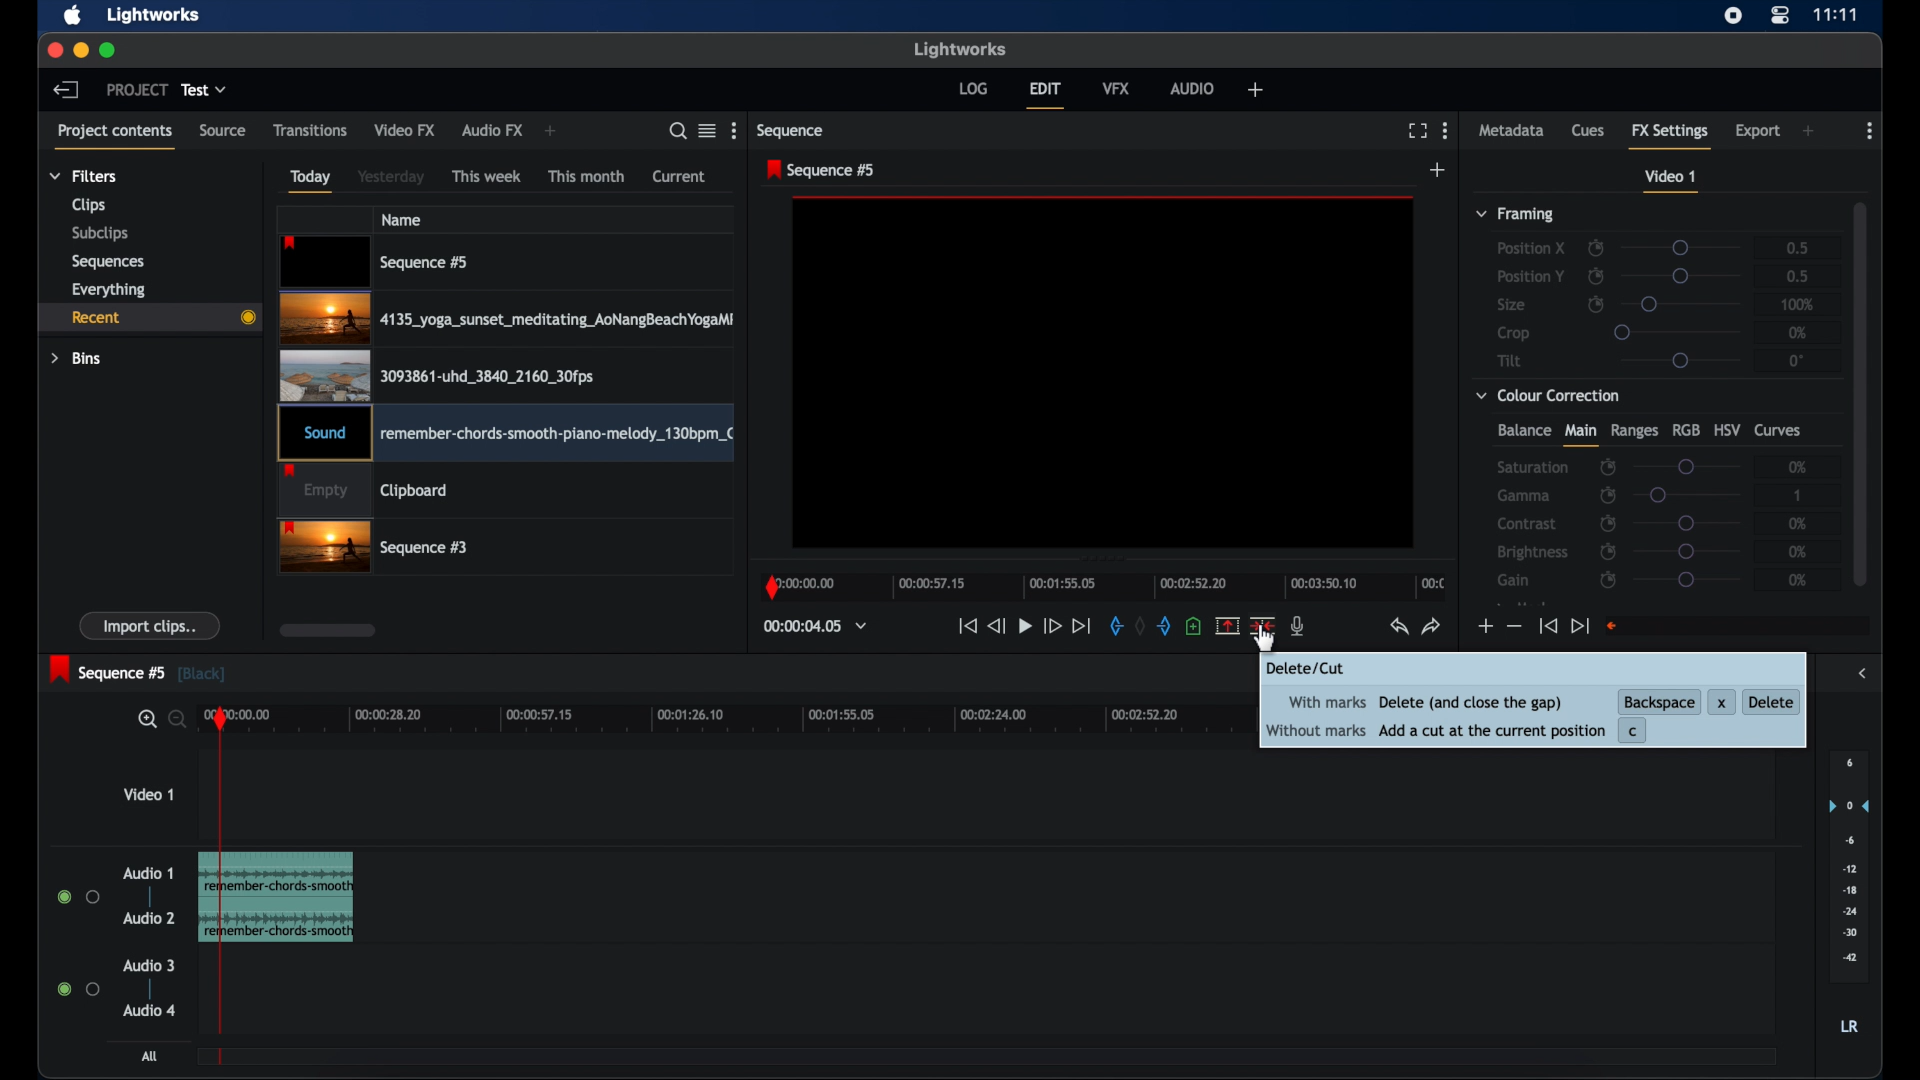 The height and width of the screenshot is (1080, 1920). I want to click on tooltip, so click(1315, 669).